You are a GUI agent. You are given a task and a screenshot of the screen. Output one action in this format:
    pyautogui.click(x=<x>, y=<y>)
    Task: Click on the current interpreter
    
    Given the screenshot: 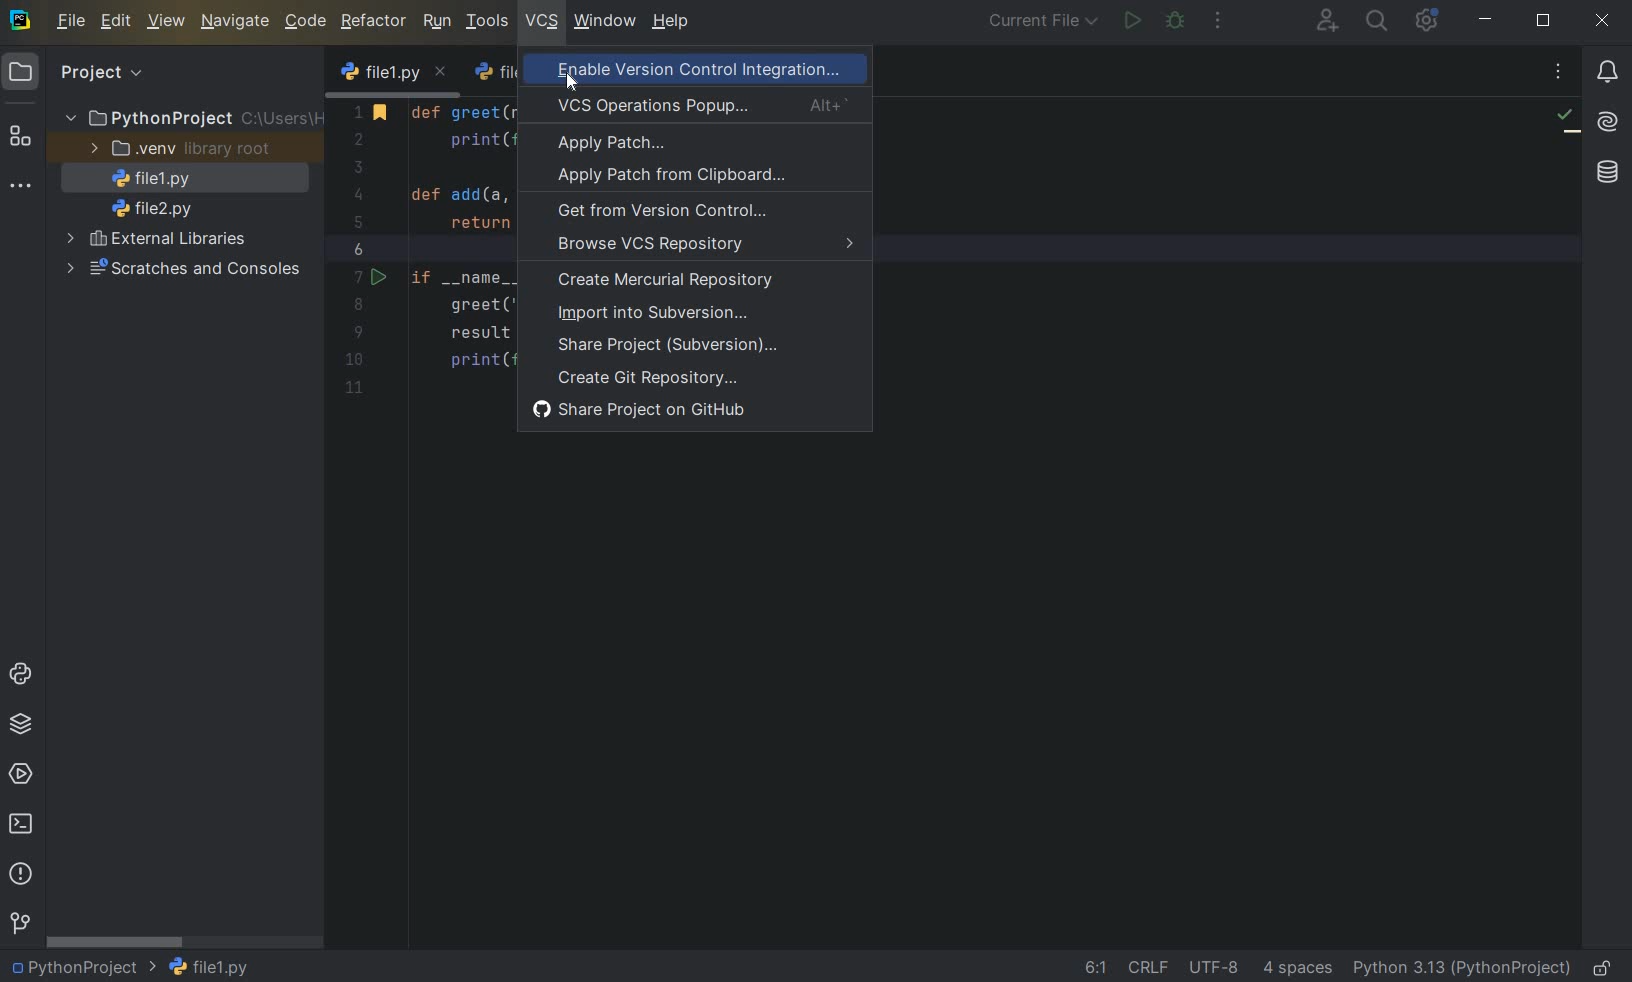 What is the action you would take?
    pyautogui.click(x=1461, y=968)
    